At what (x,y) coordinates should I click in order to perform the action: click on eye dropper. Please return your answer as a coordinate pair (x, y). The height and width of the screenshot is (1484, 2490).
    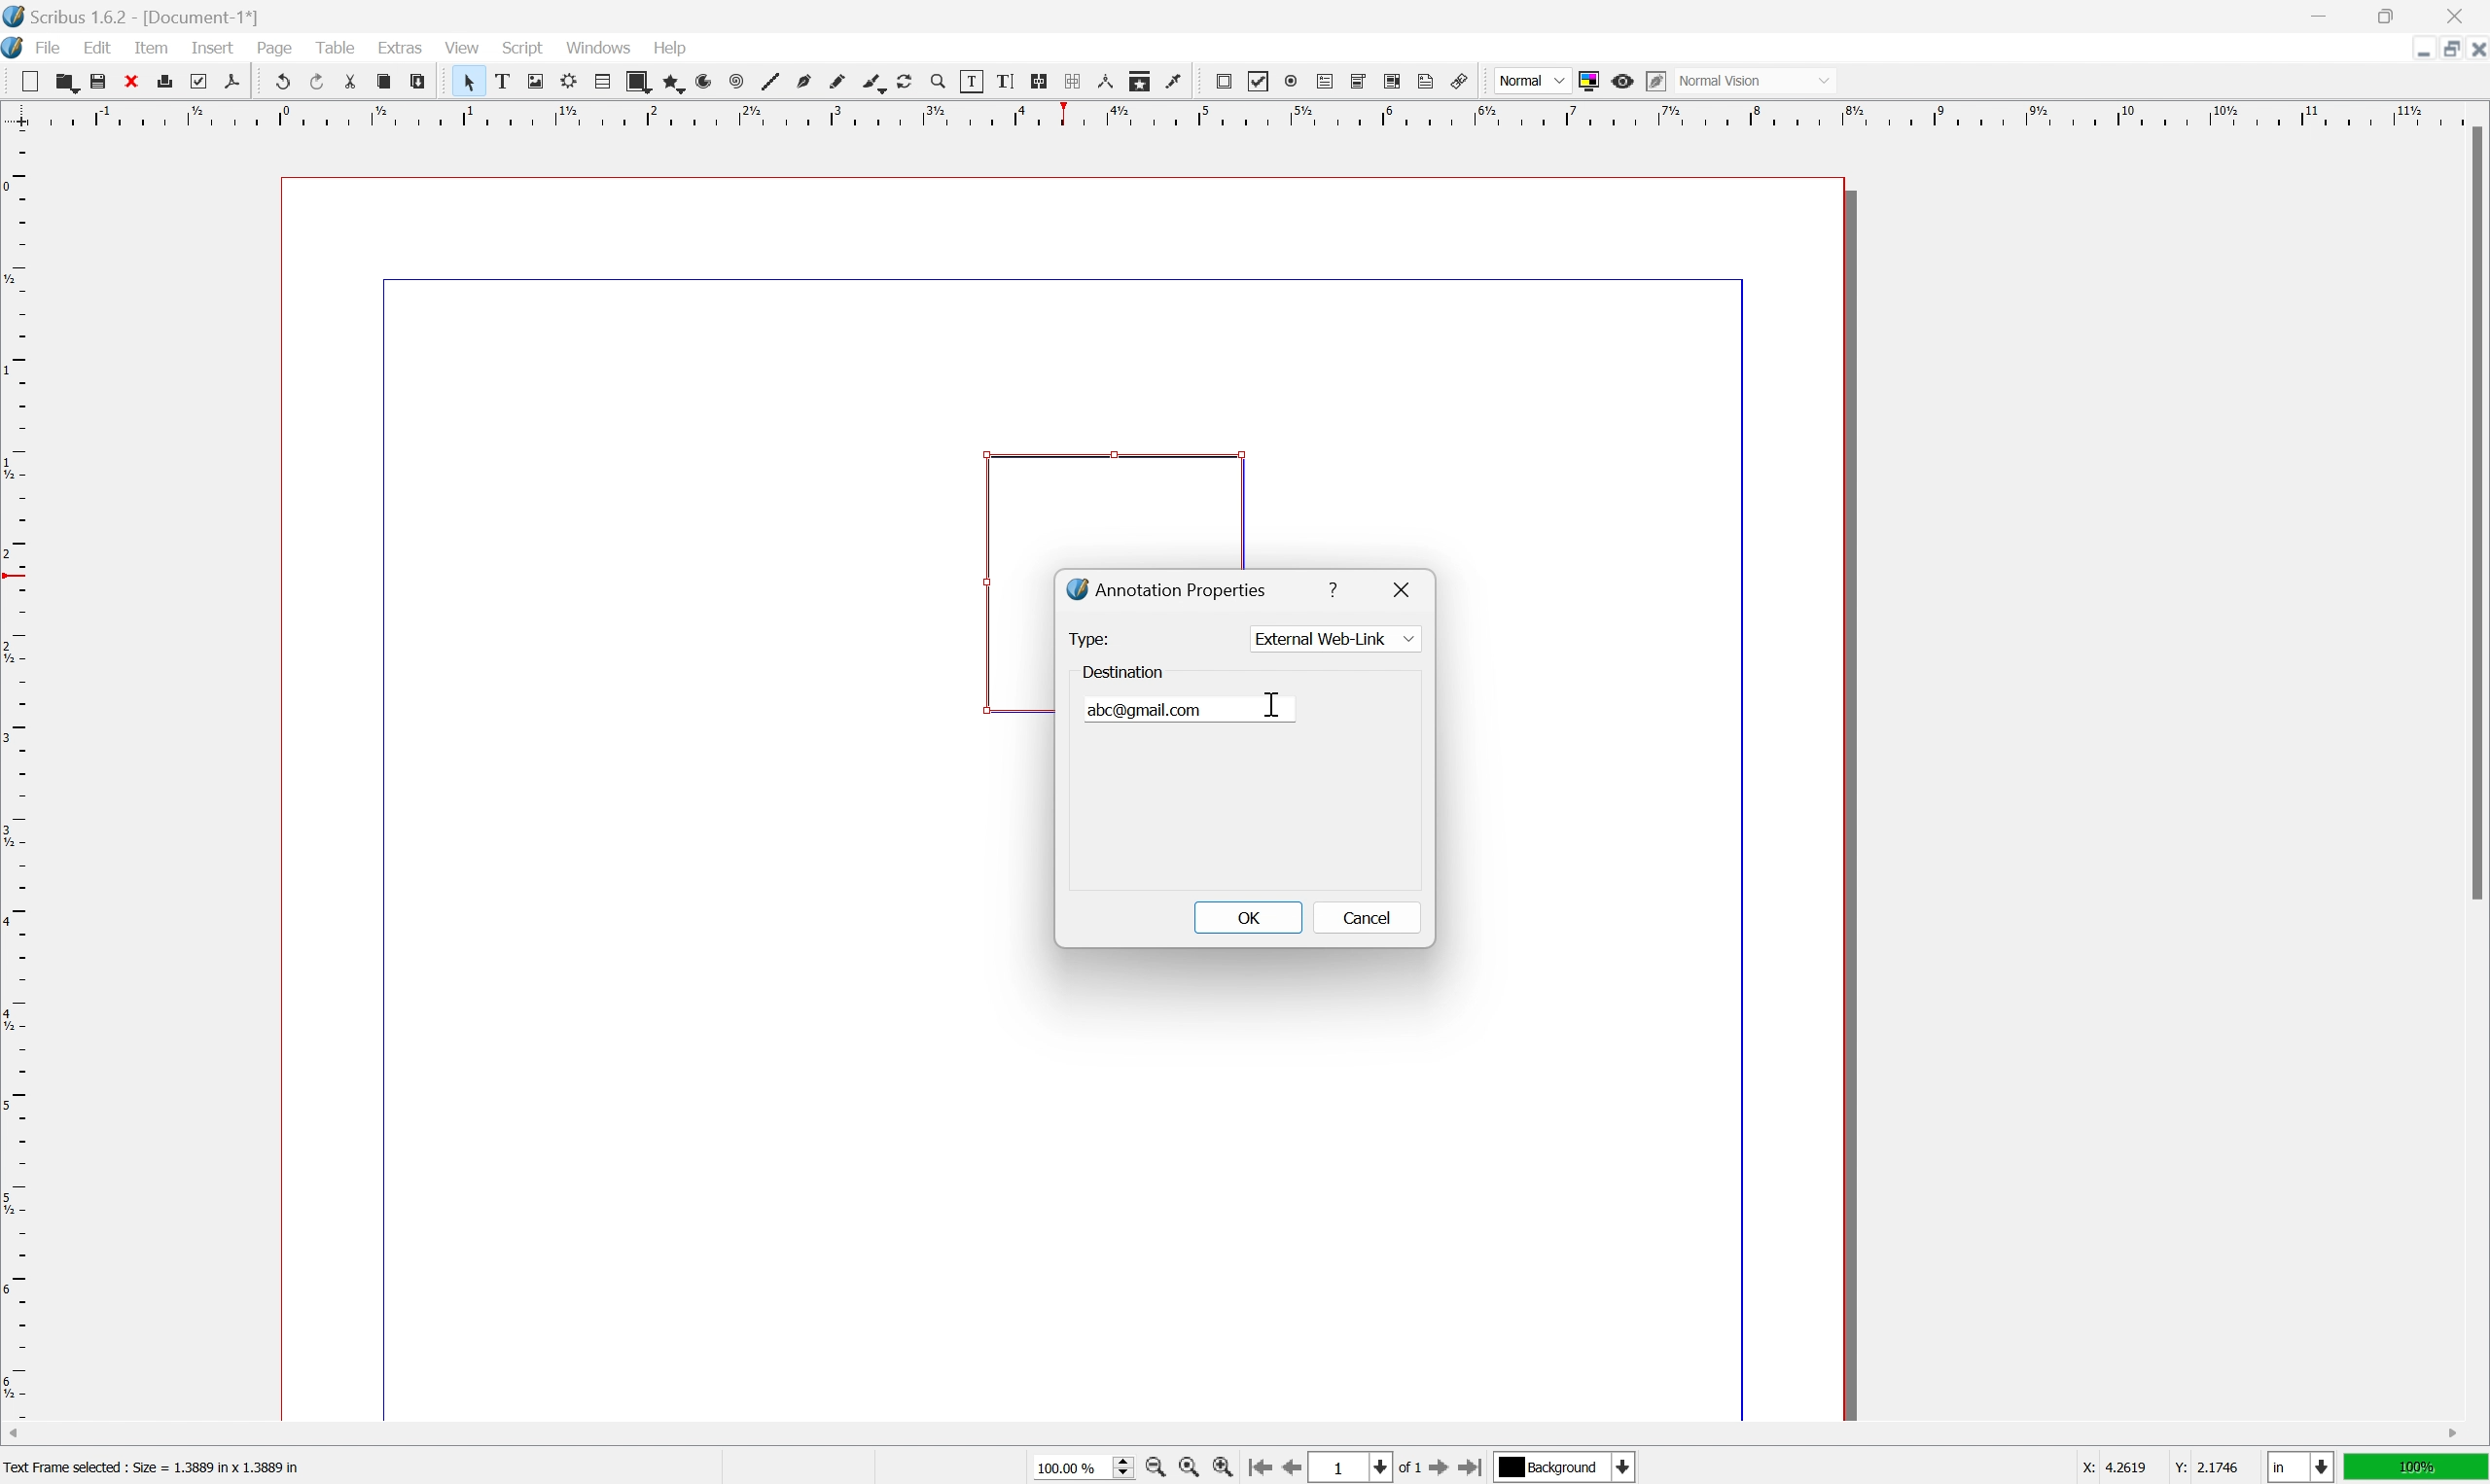
    Looking at the image, I should click on (1175, 82).